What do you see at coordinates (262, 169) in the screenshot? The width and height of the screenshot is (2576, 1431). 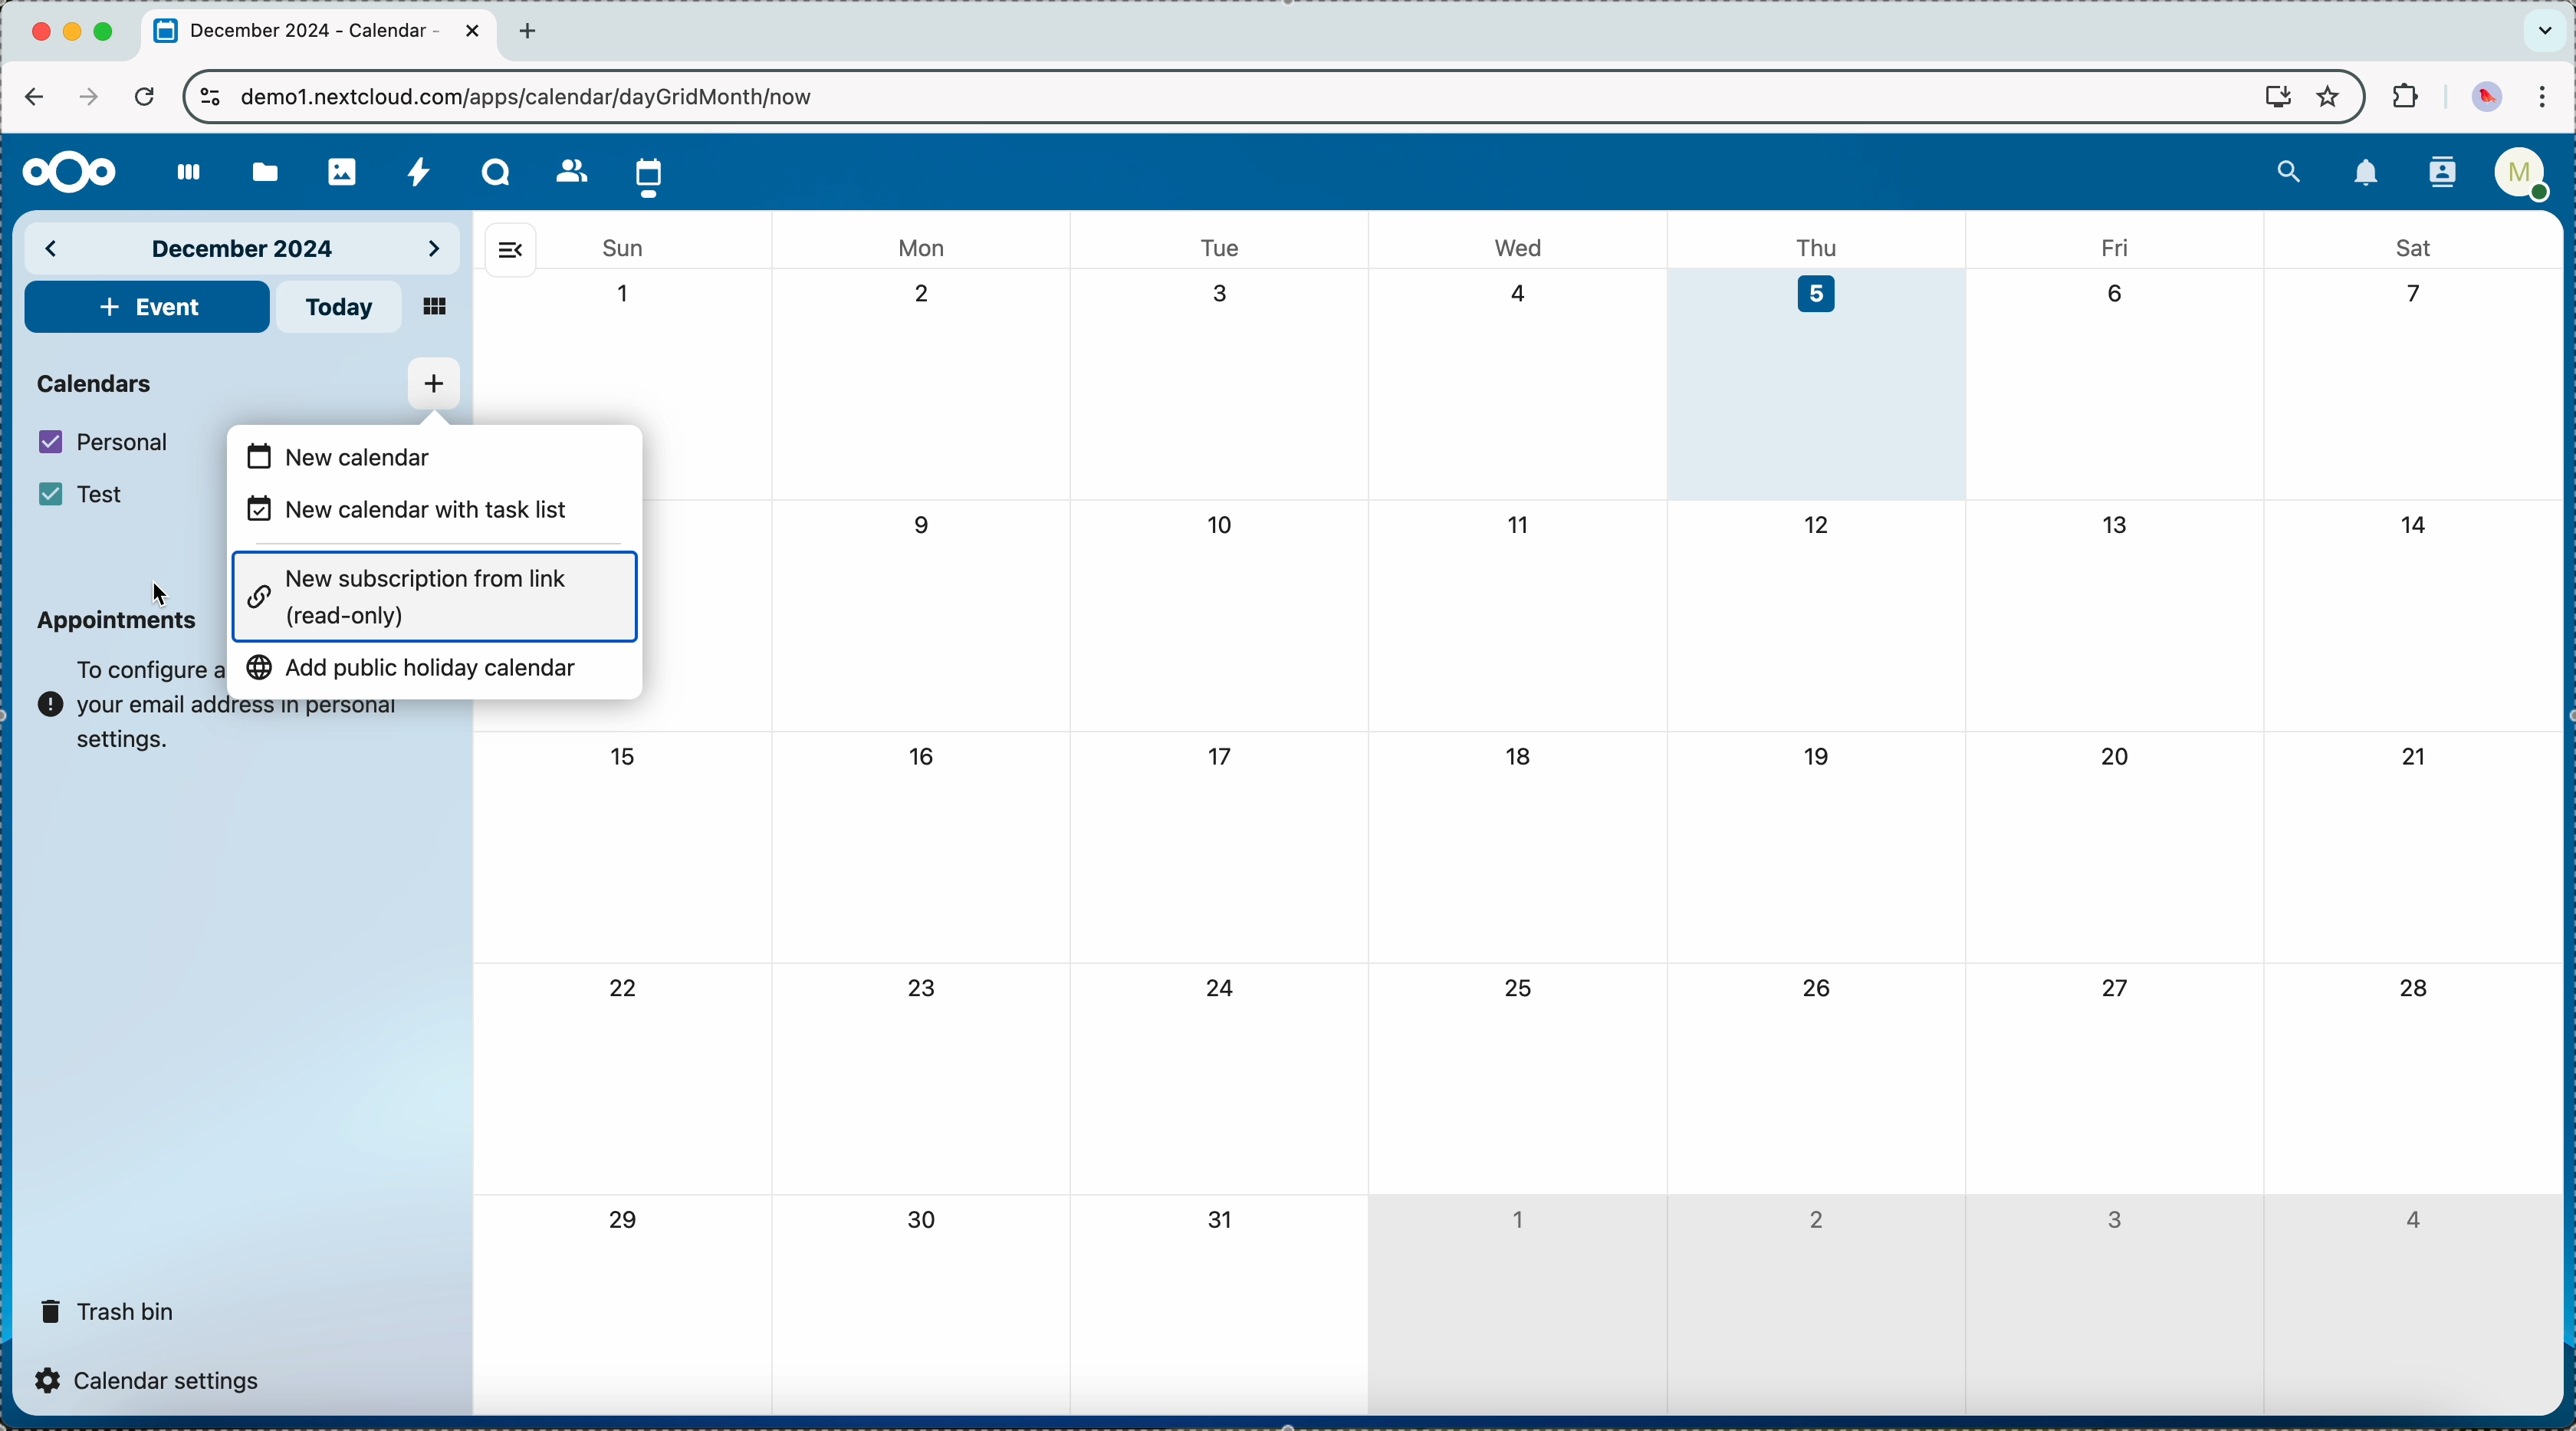 I see `files` at bounding box center [262, 169].